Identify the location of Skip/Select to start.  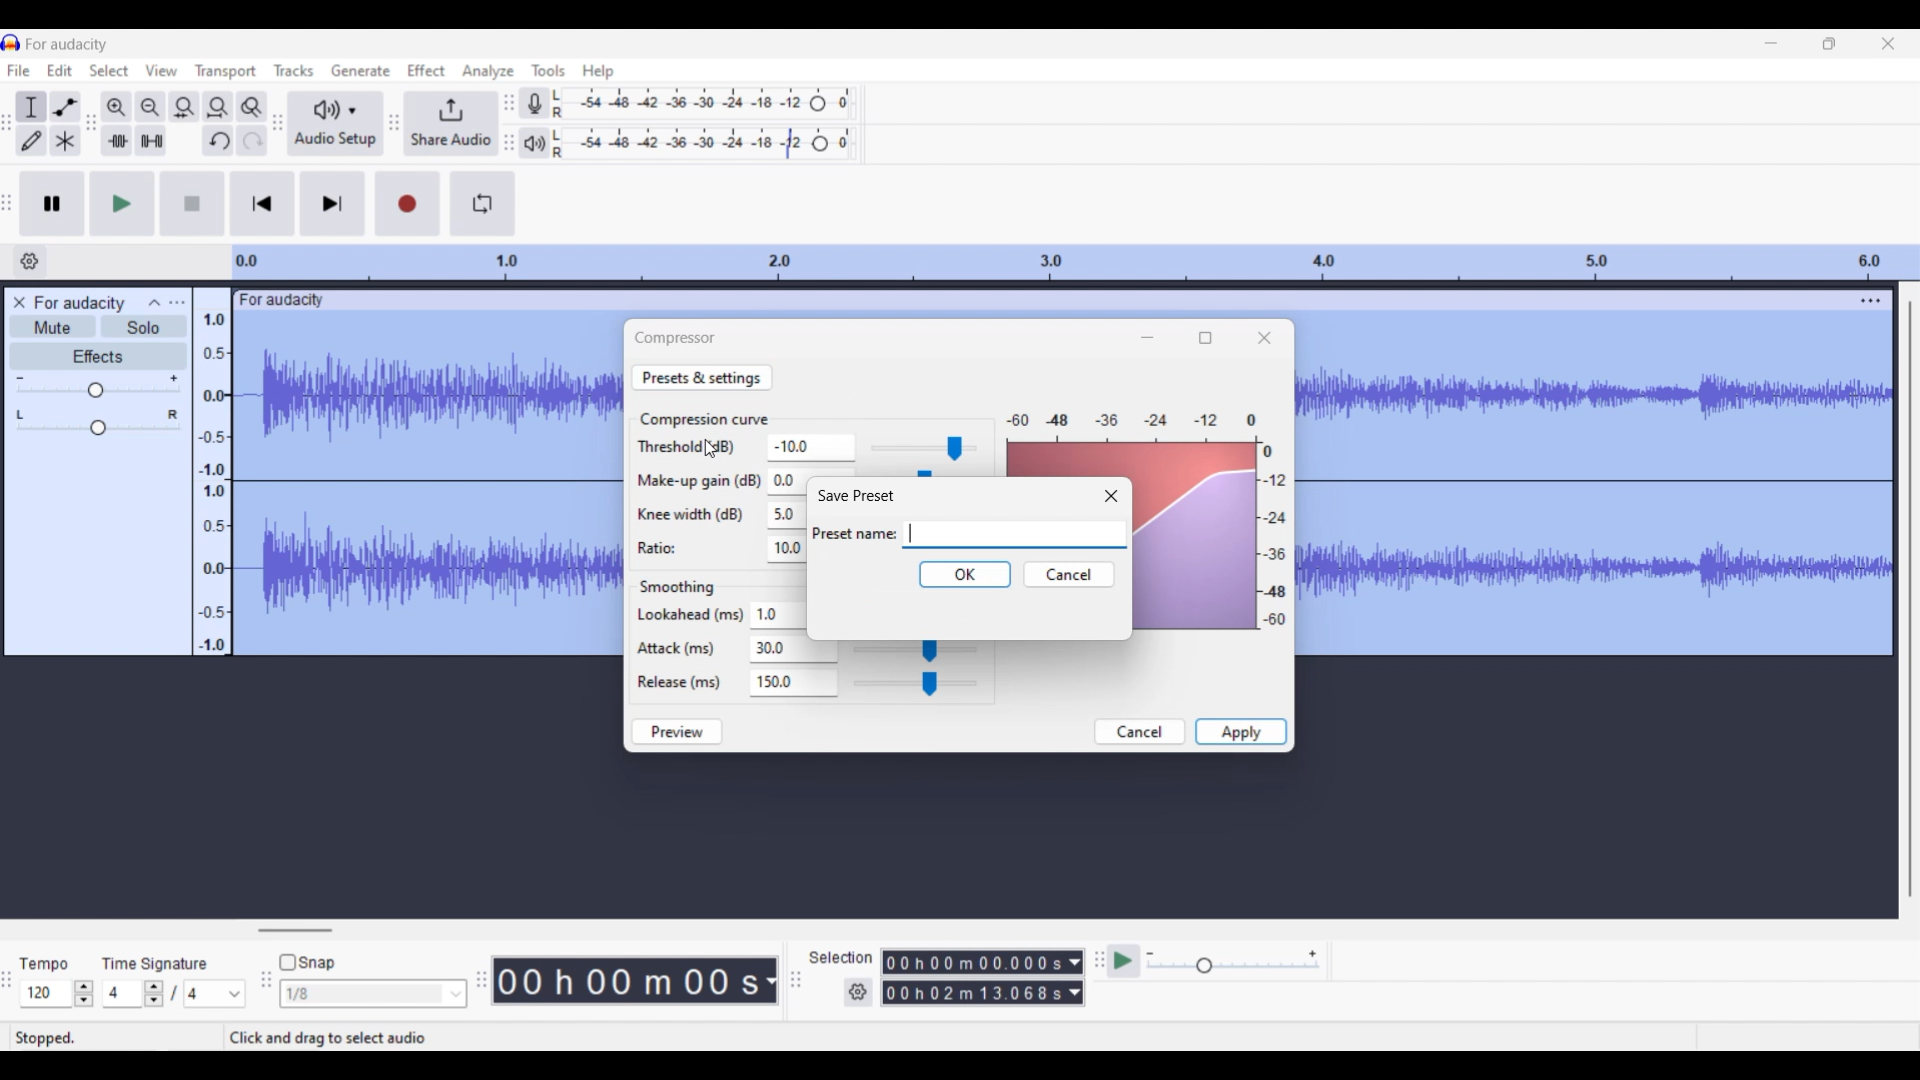
(262, 204).